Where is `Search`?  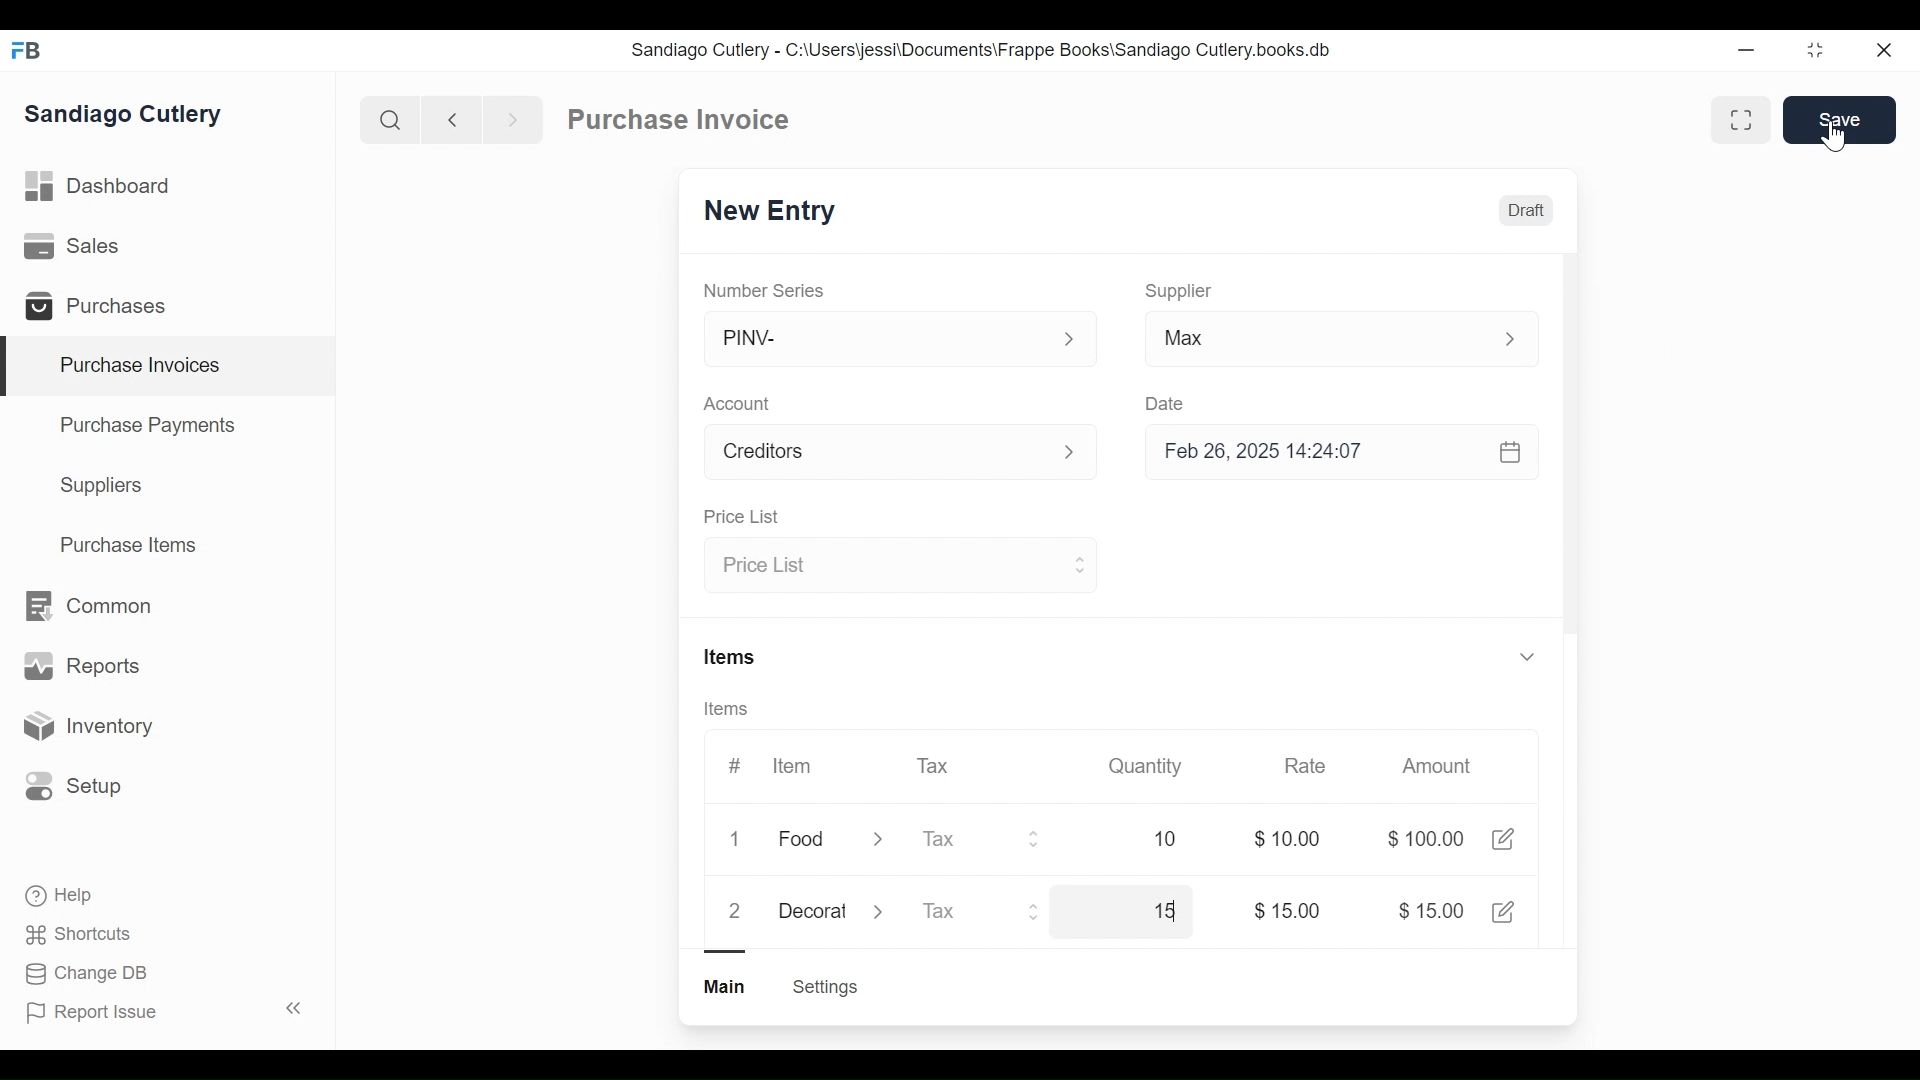 Search is located at coordinates (390, 119).